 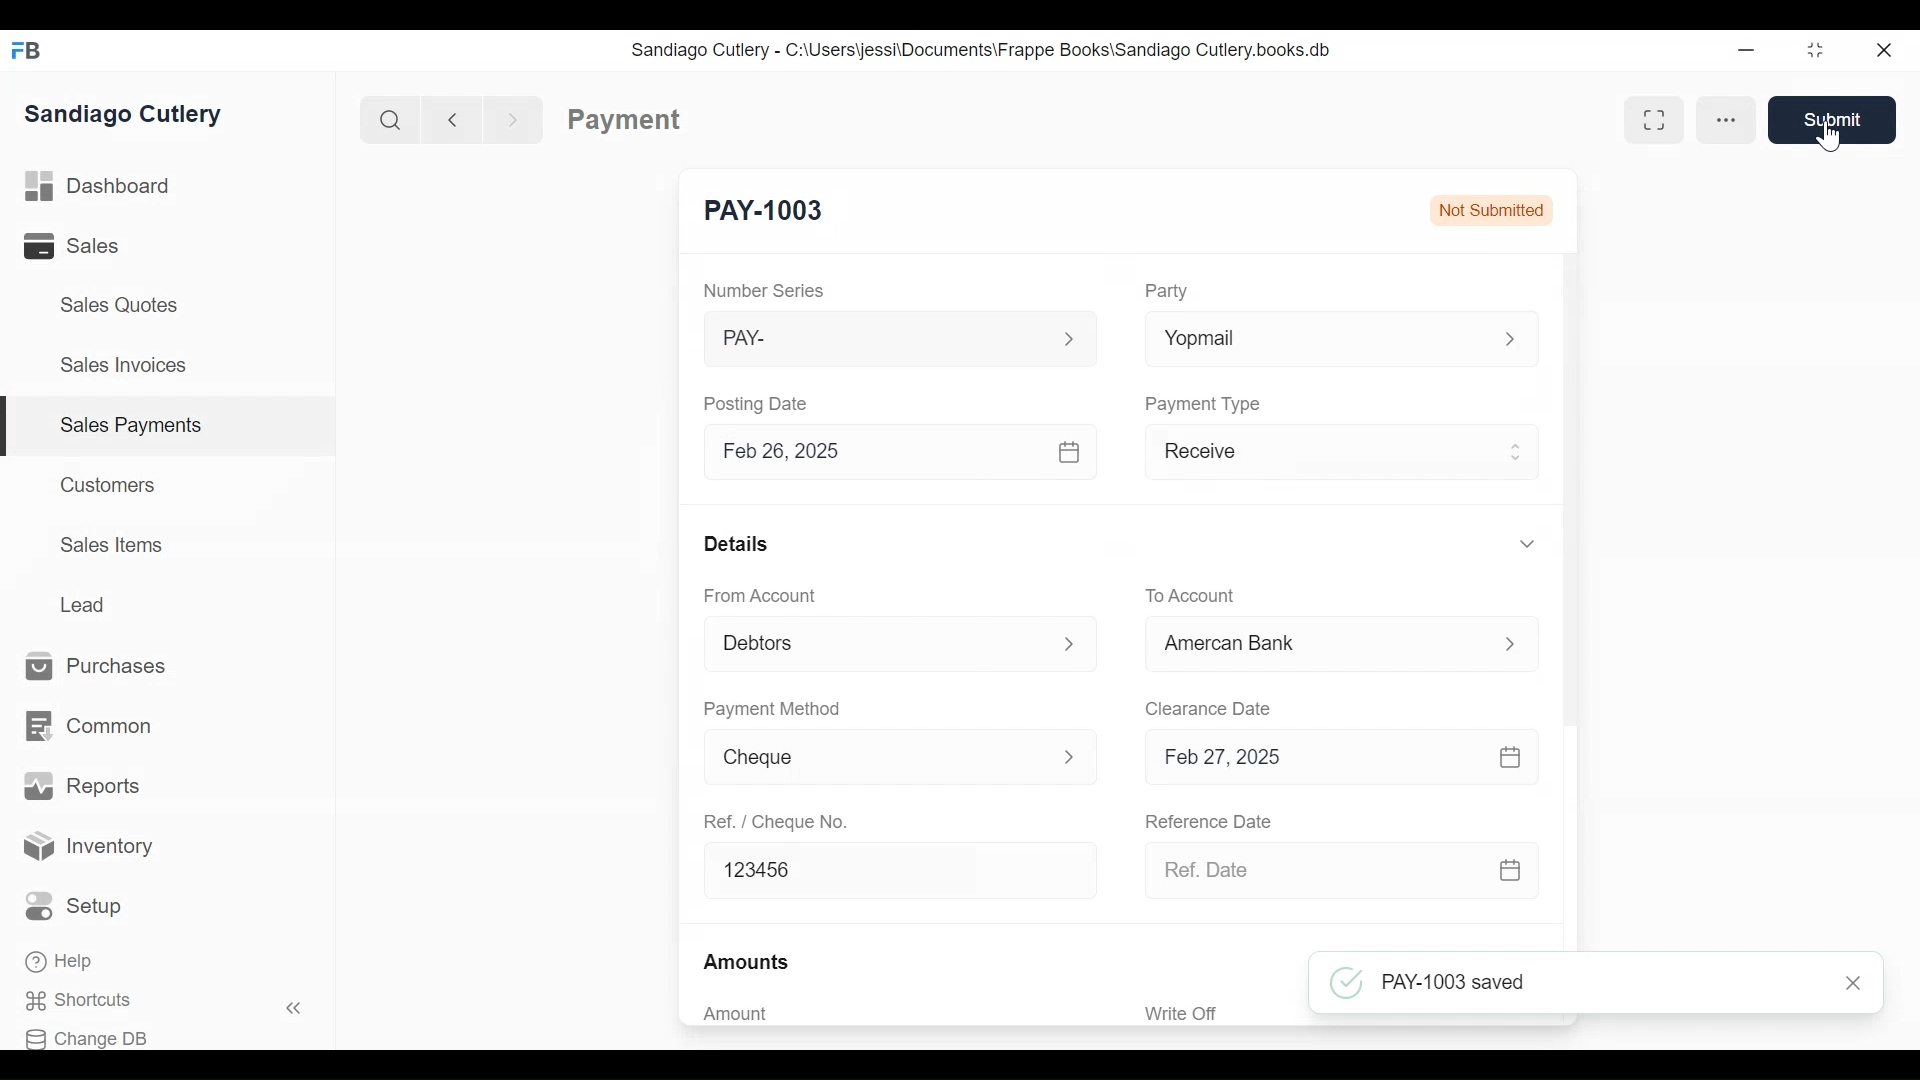 What do you see at coordinates (625, 120) in the screenshot?
I see `Payment` at bounding box center [625, 120].